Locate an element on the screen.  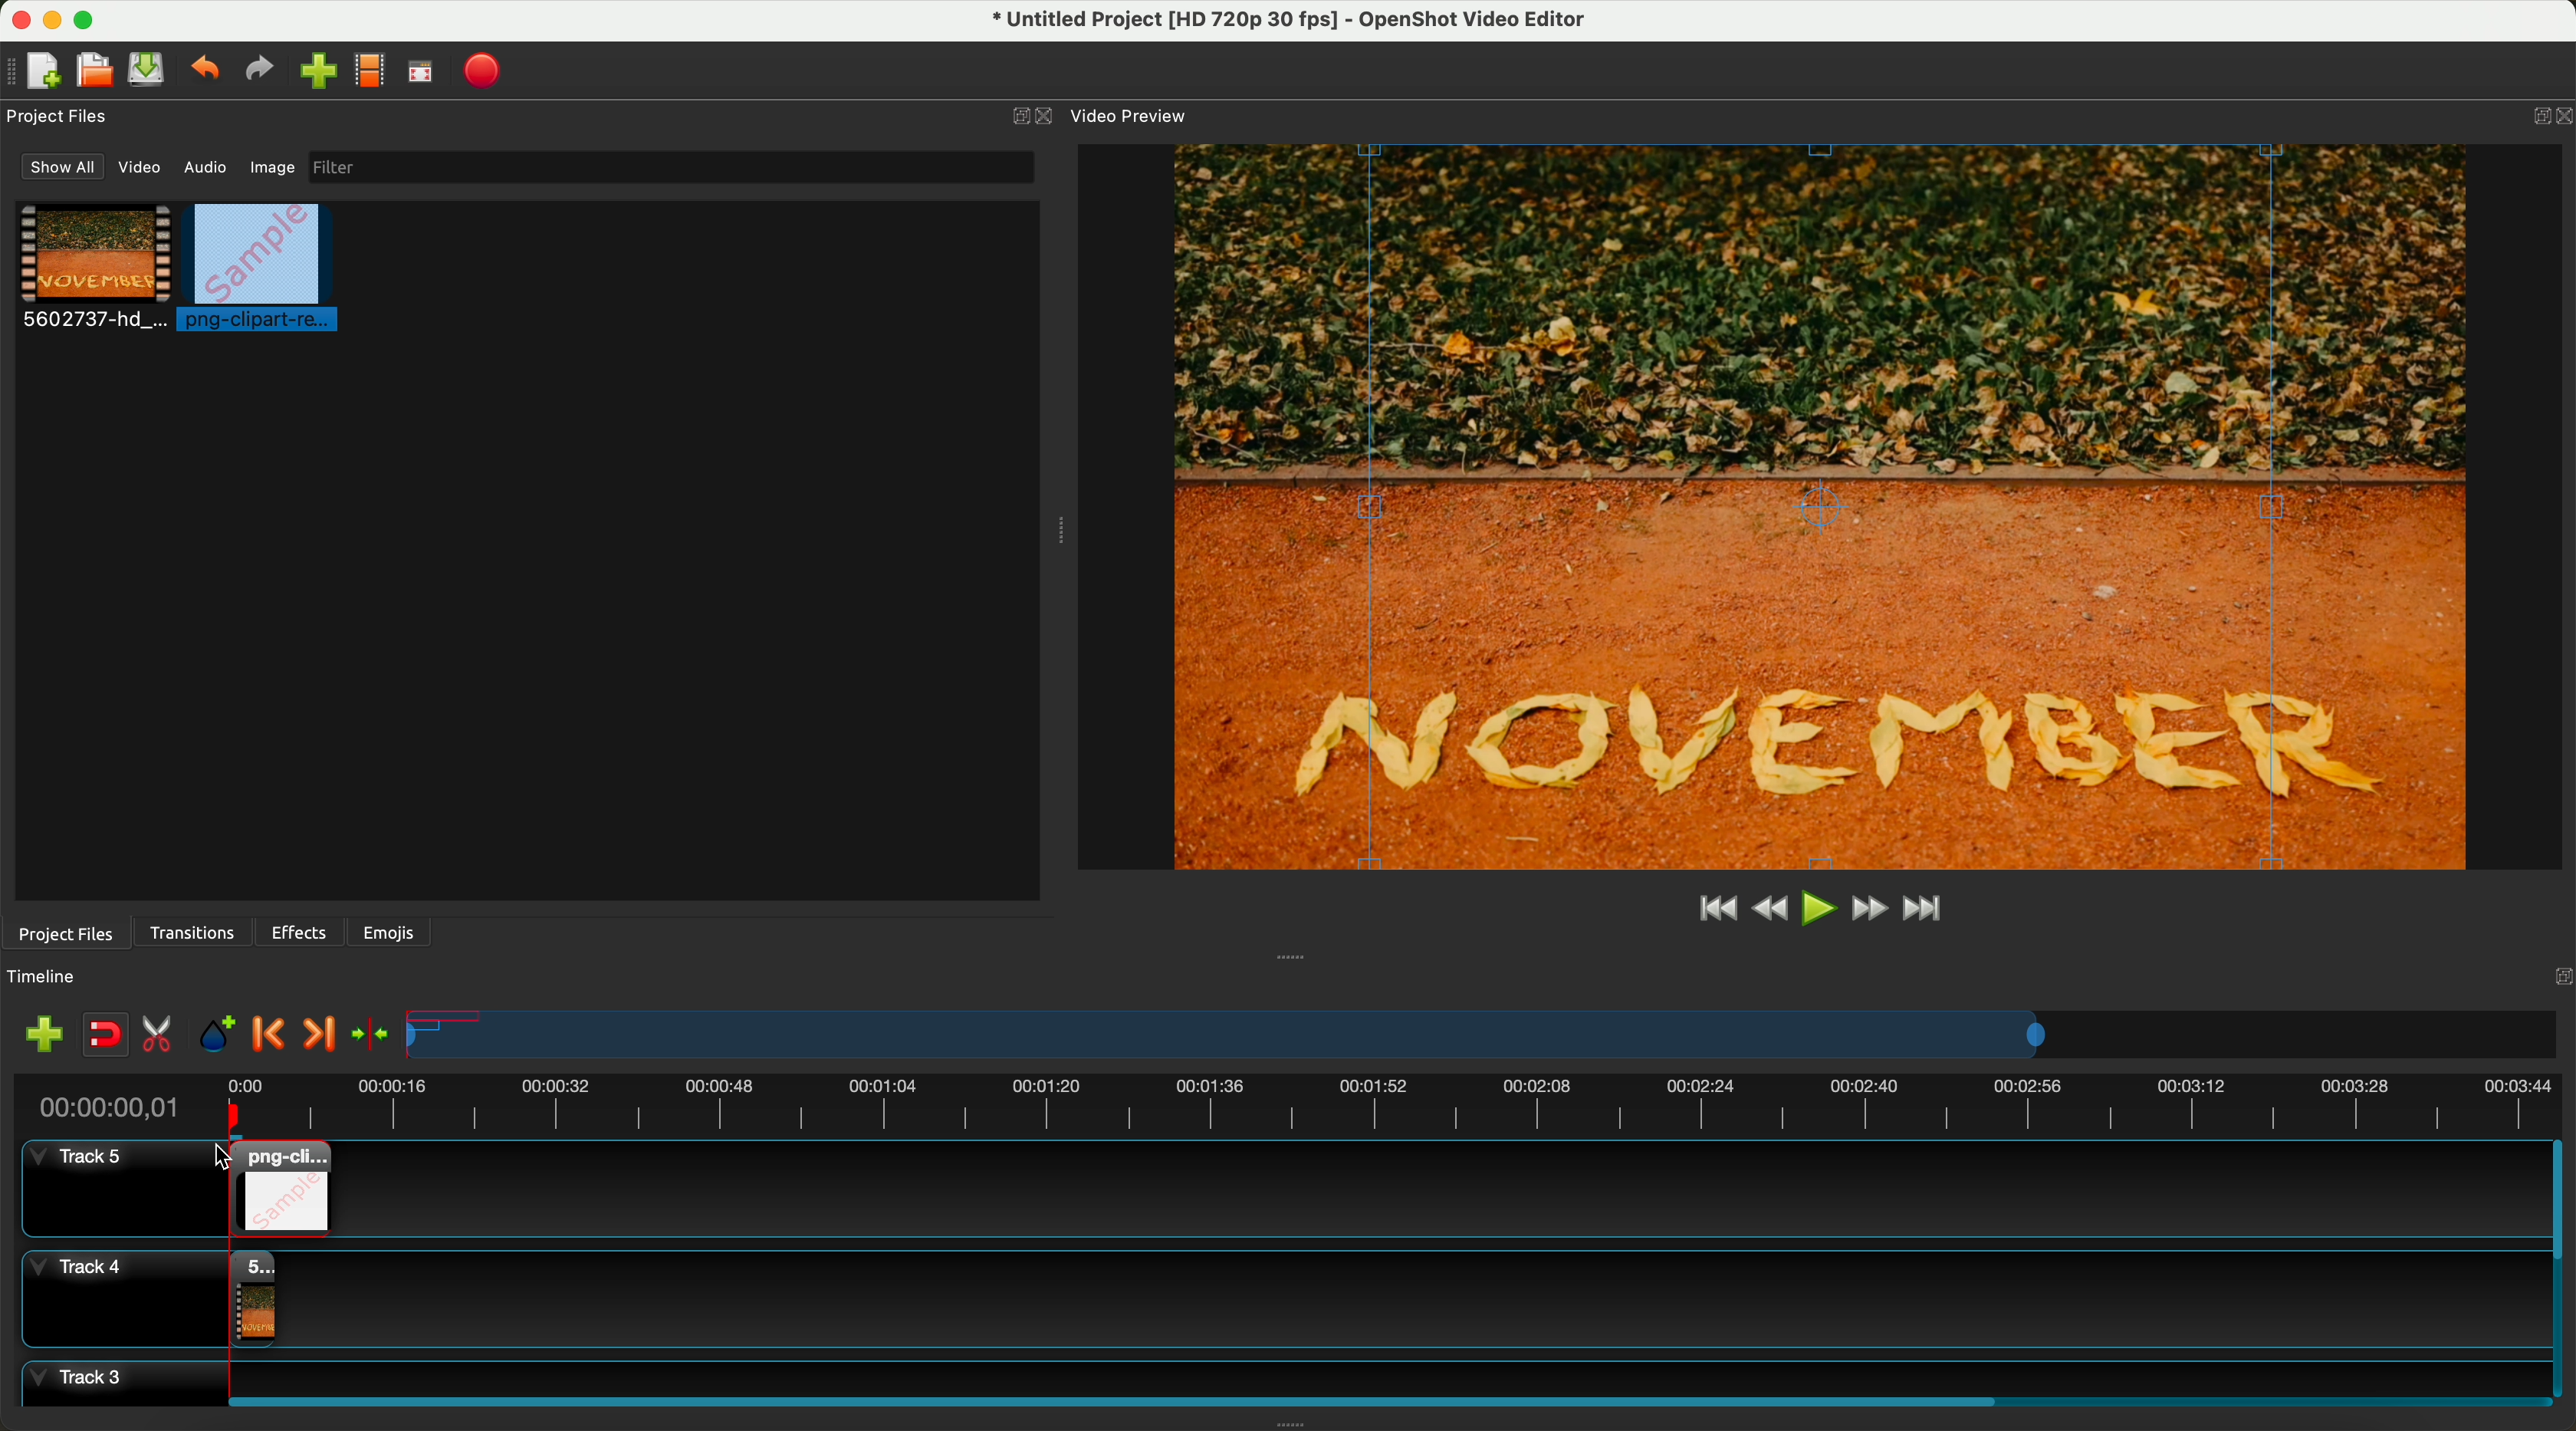
image is located at coordinates (269, 170).